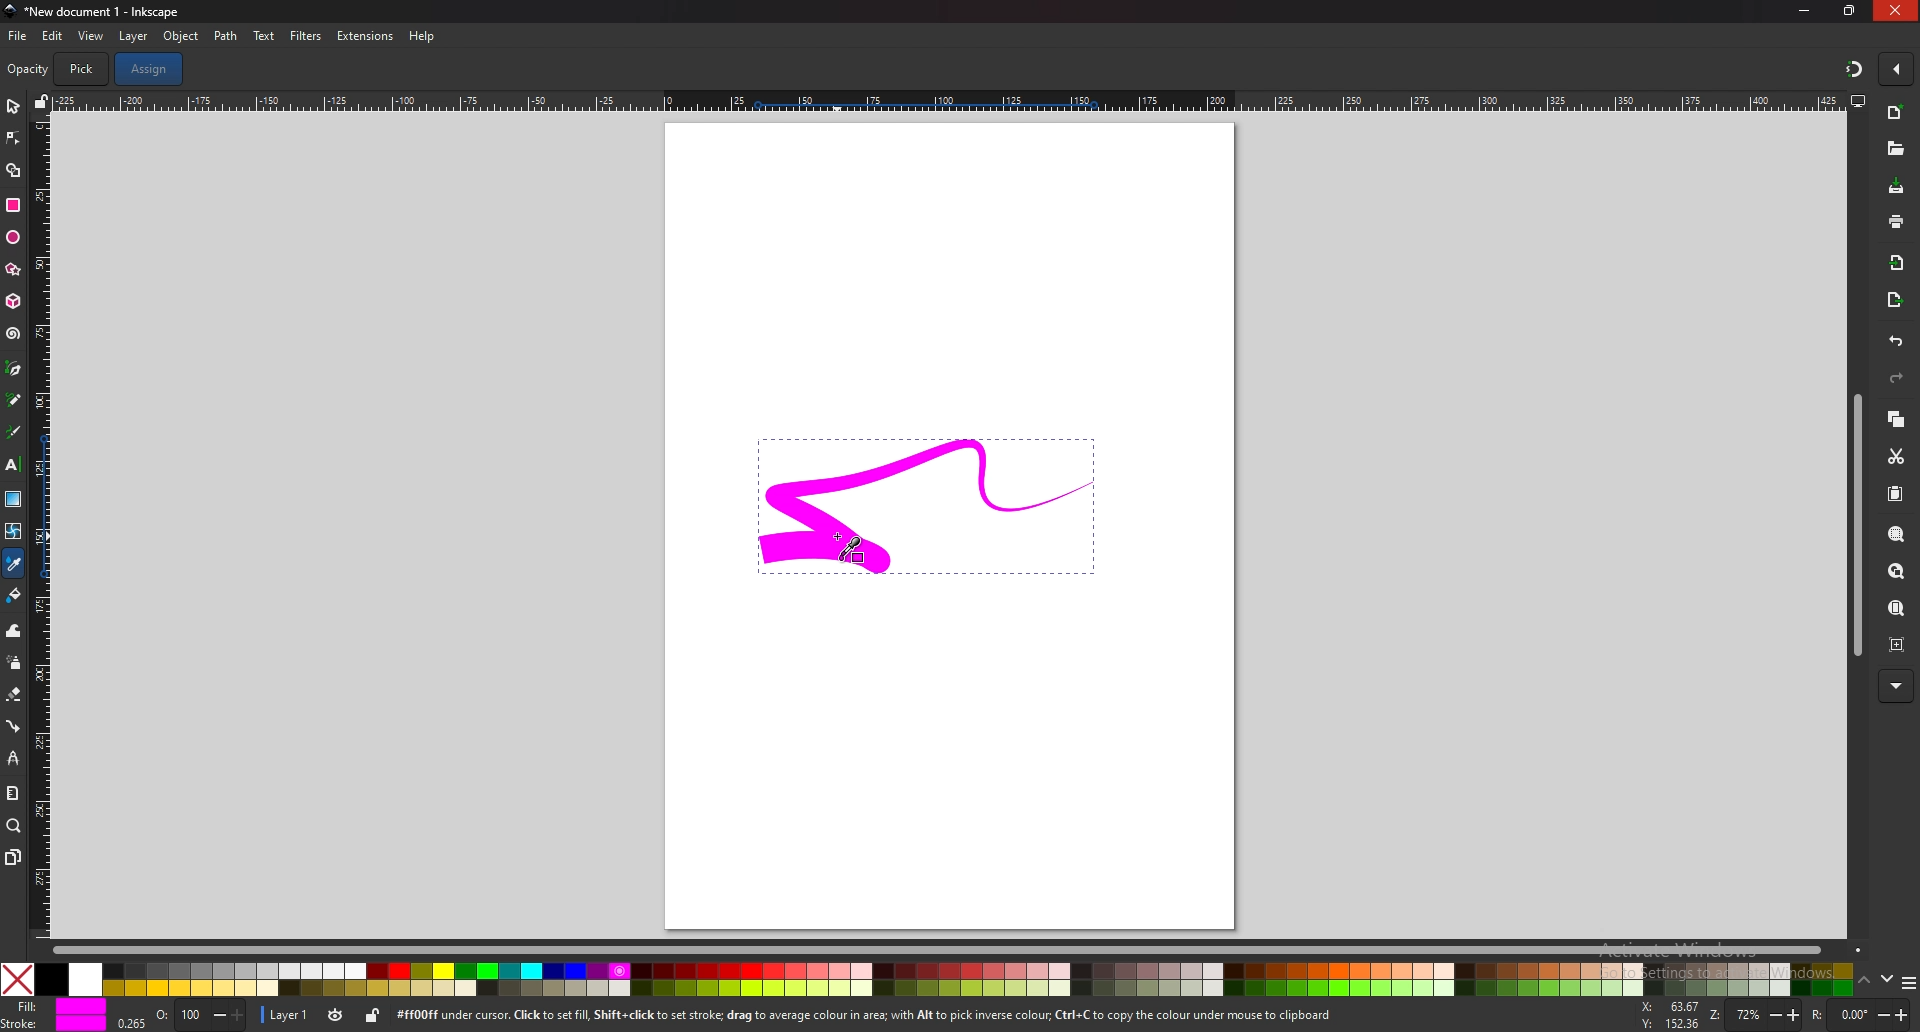 This screenshot has height=1032, width=1920. Describe the element at coordinates (1857, 1015) in the screenshot. I see `rotate` at that location.